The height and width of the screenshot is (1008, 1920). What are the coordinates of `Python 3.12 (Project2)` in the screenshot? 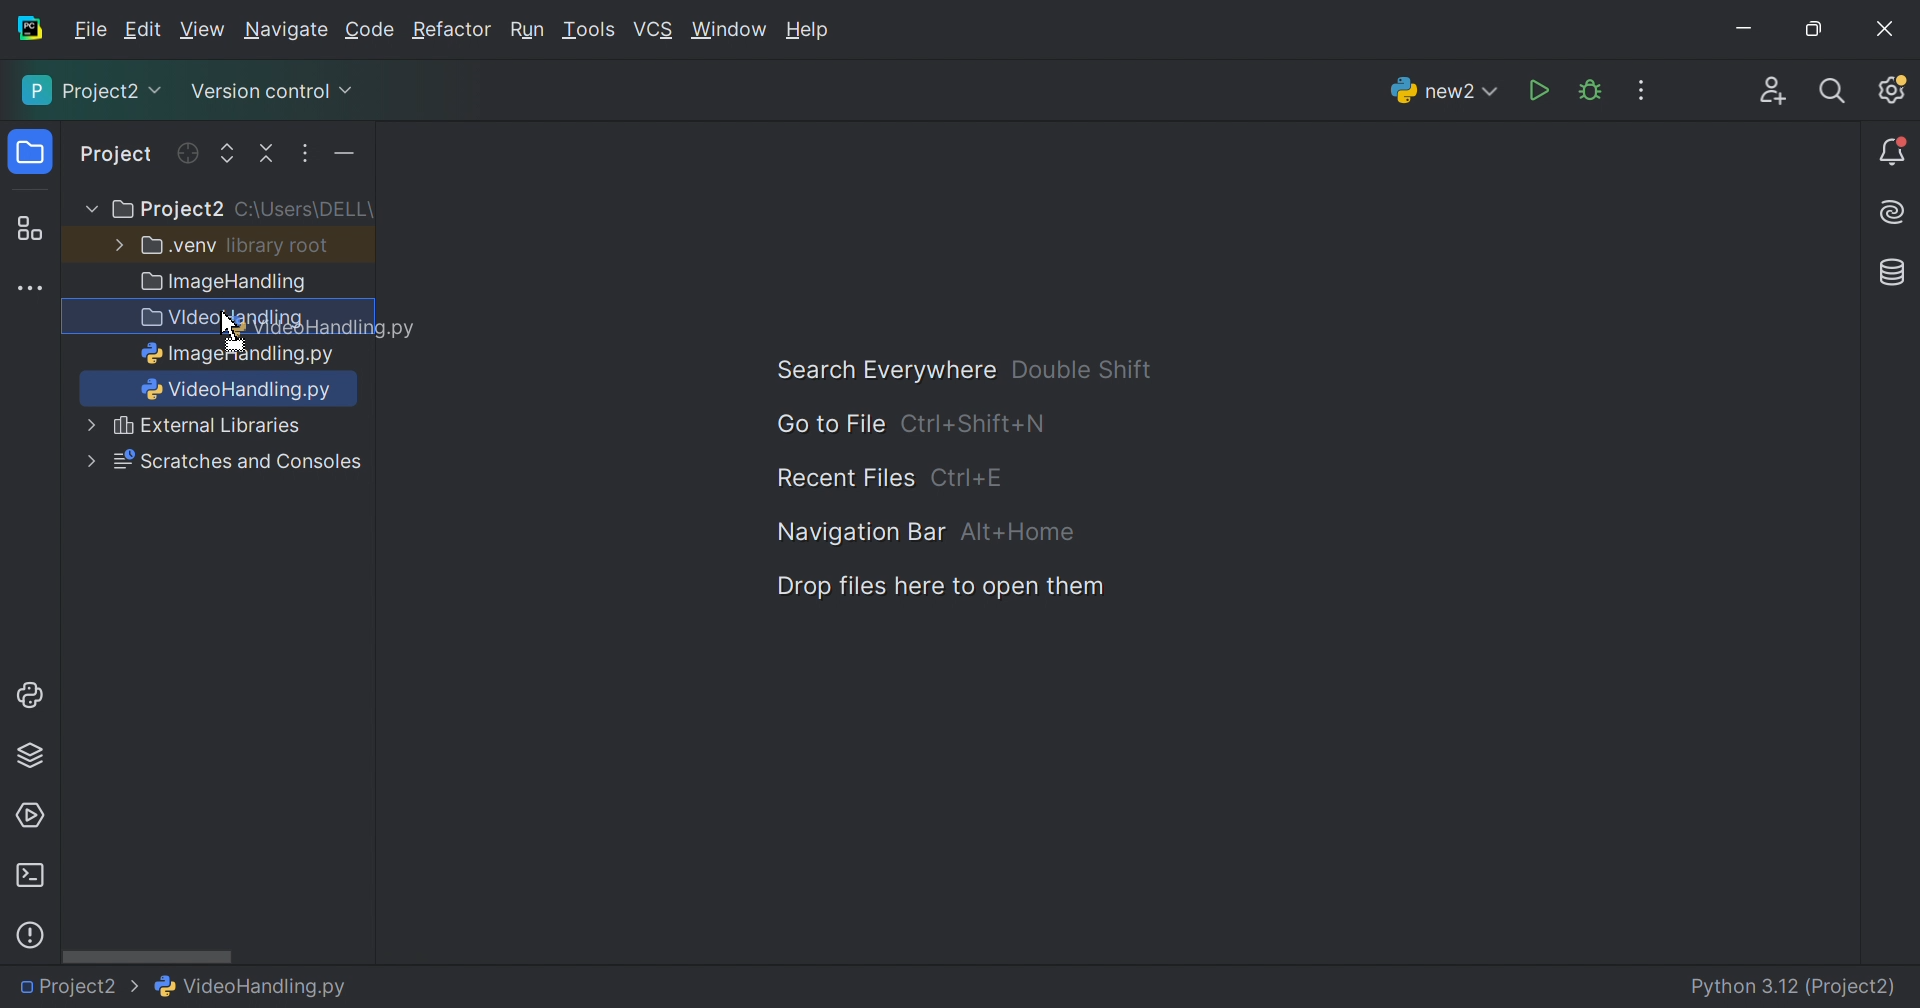 It's located at (1795, 988).